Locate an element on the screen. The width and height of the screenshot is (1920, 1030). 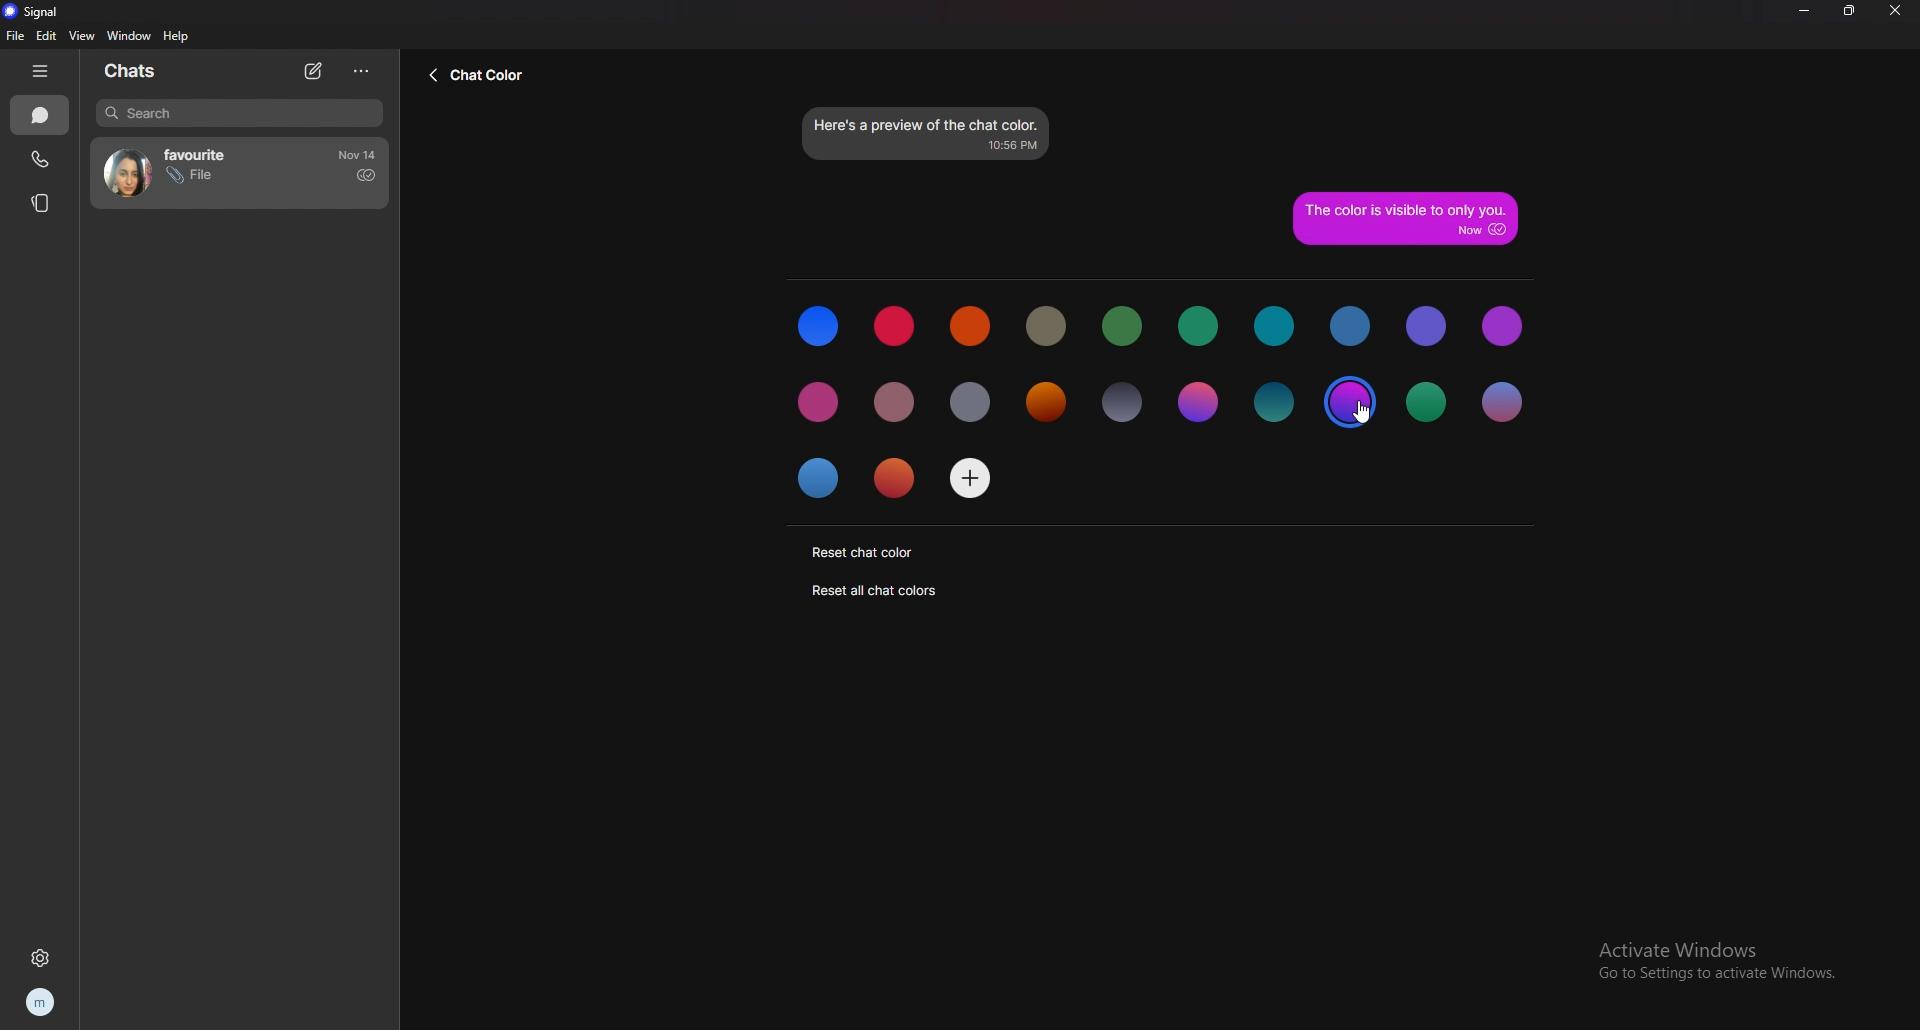
color is located at coordinates (1198, 327).